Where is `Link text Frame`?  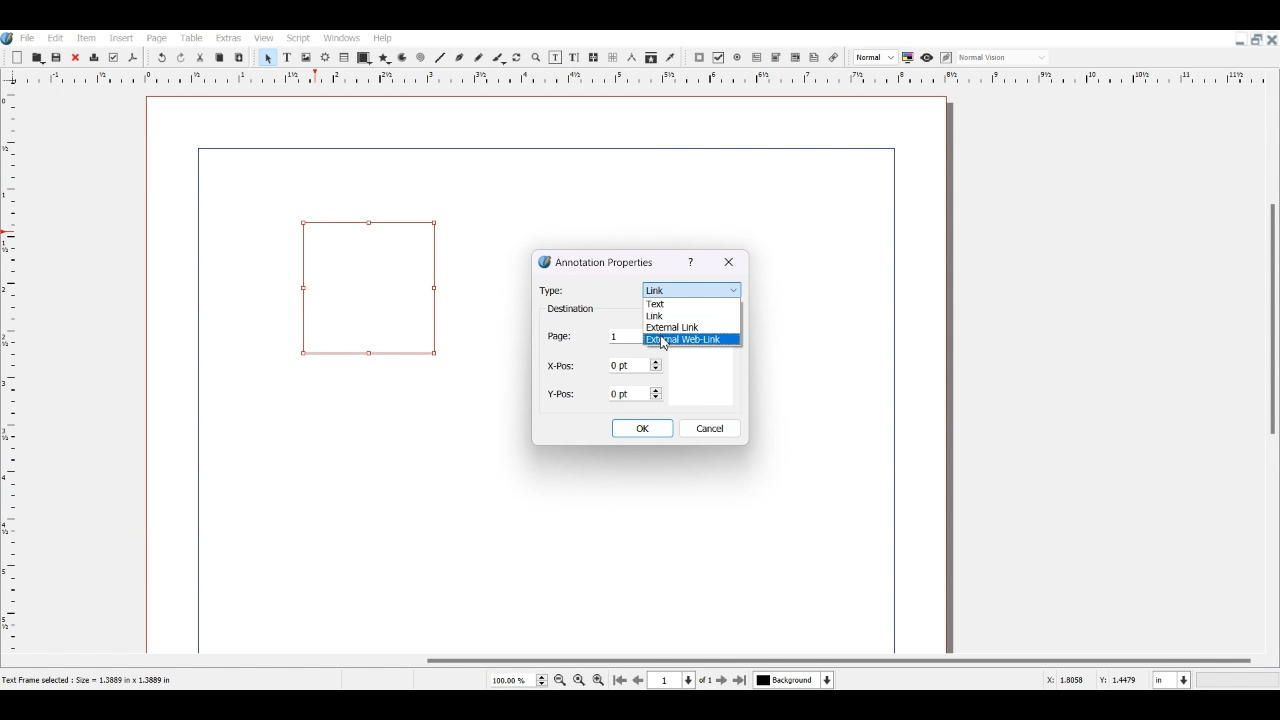
Link text Frame is located at coordinates (594, 57).